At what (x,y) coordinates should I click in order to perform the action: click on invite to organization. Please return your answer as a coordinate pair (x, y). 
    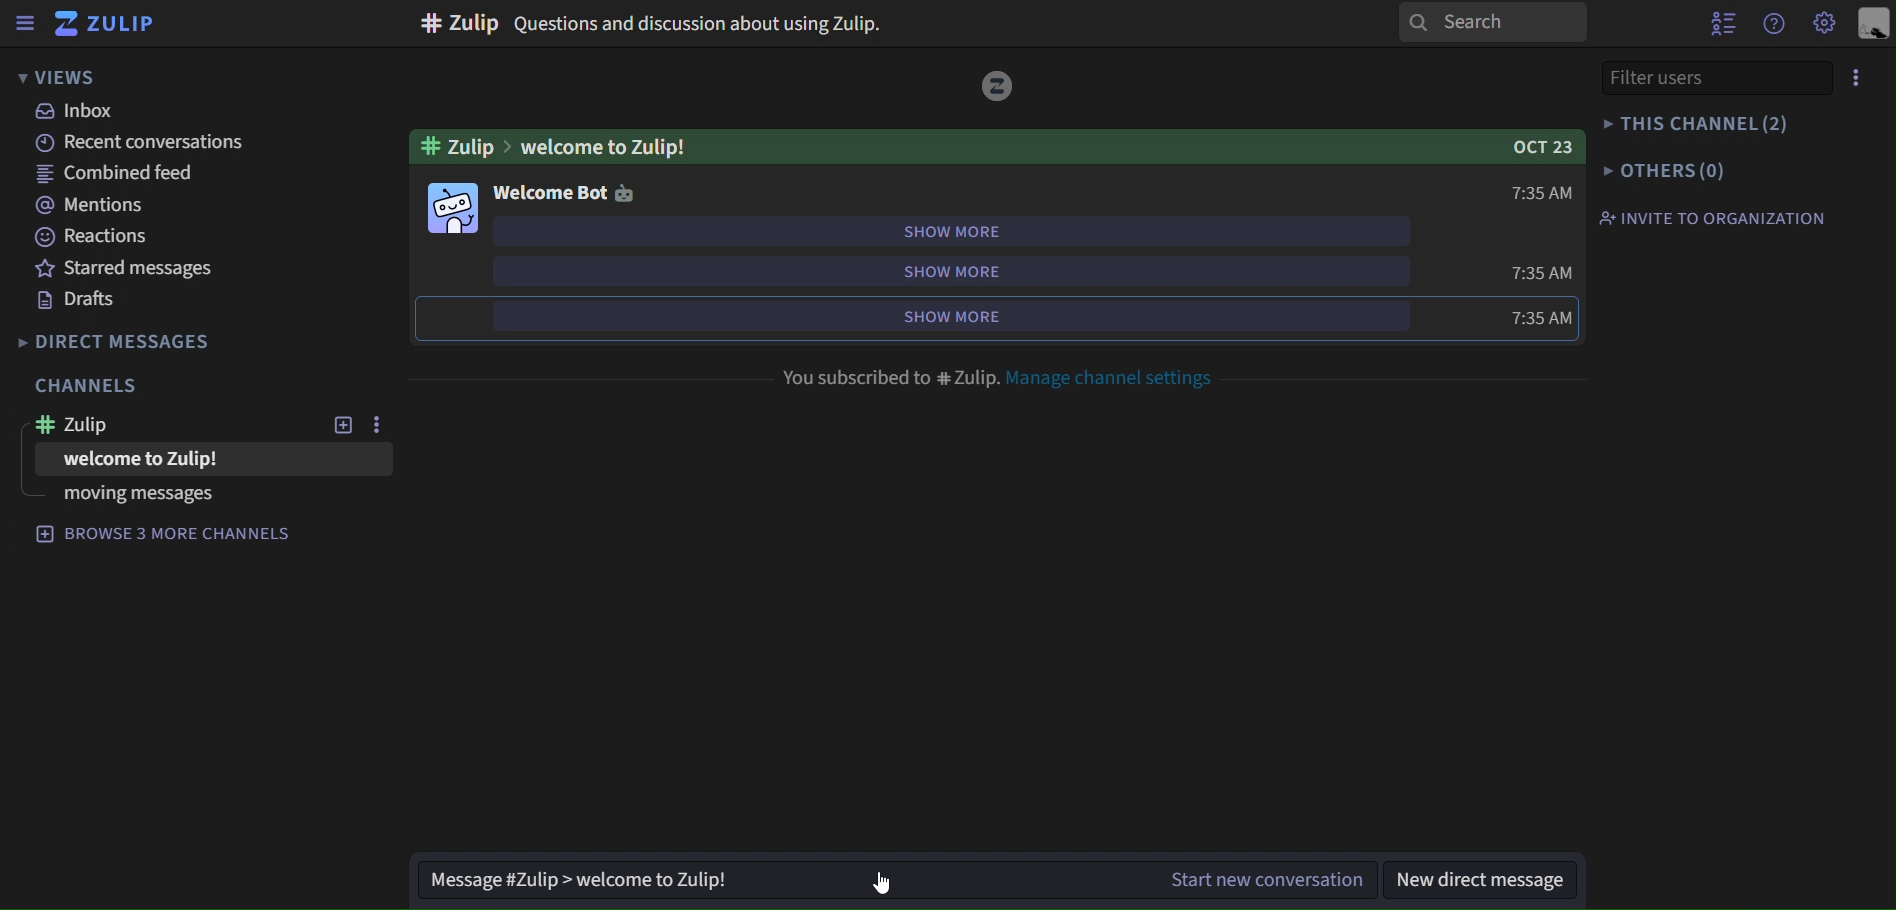
    Looking at the image, I should click on (1717, 218).